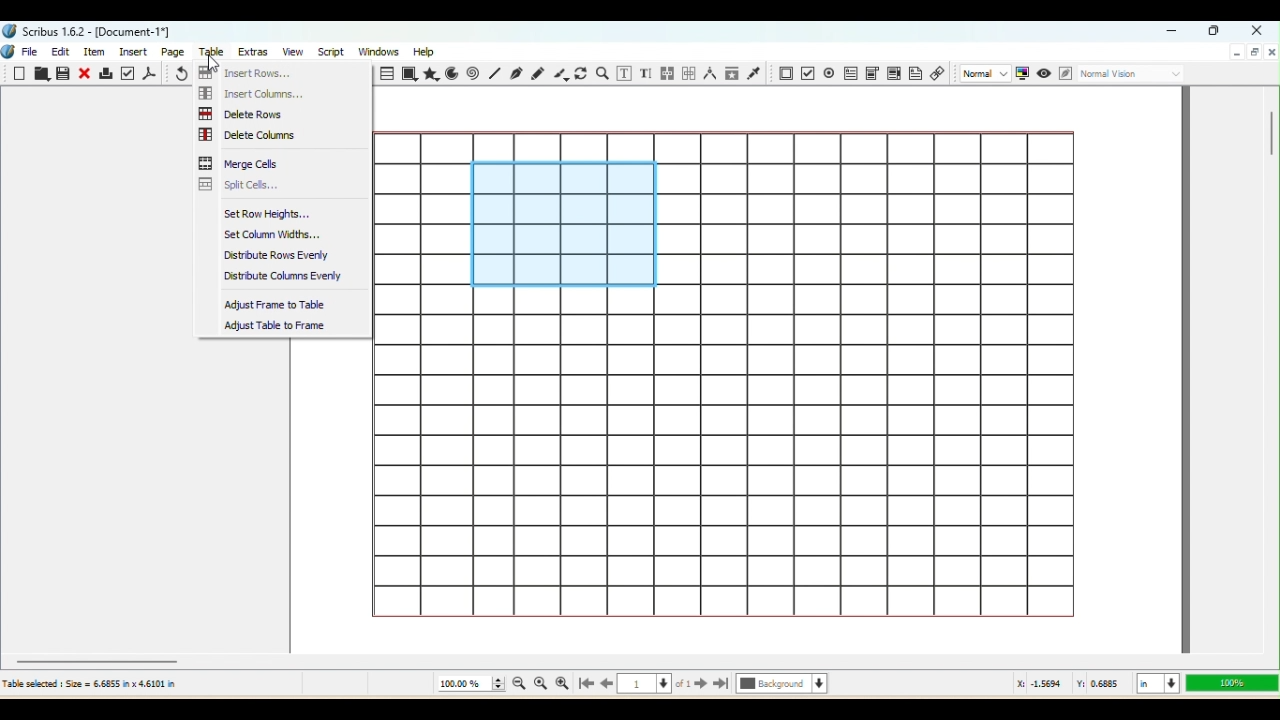 The width and height of the screenshot is (1280, 720). I want to click on Insert, so click(136, 51).